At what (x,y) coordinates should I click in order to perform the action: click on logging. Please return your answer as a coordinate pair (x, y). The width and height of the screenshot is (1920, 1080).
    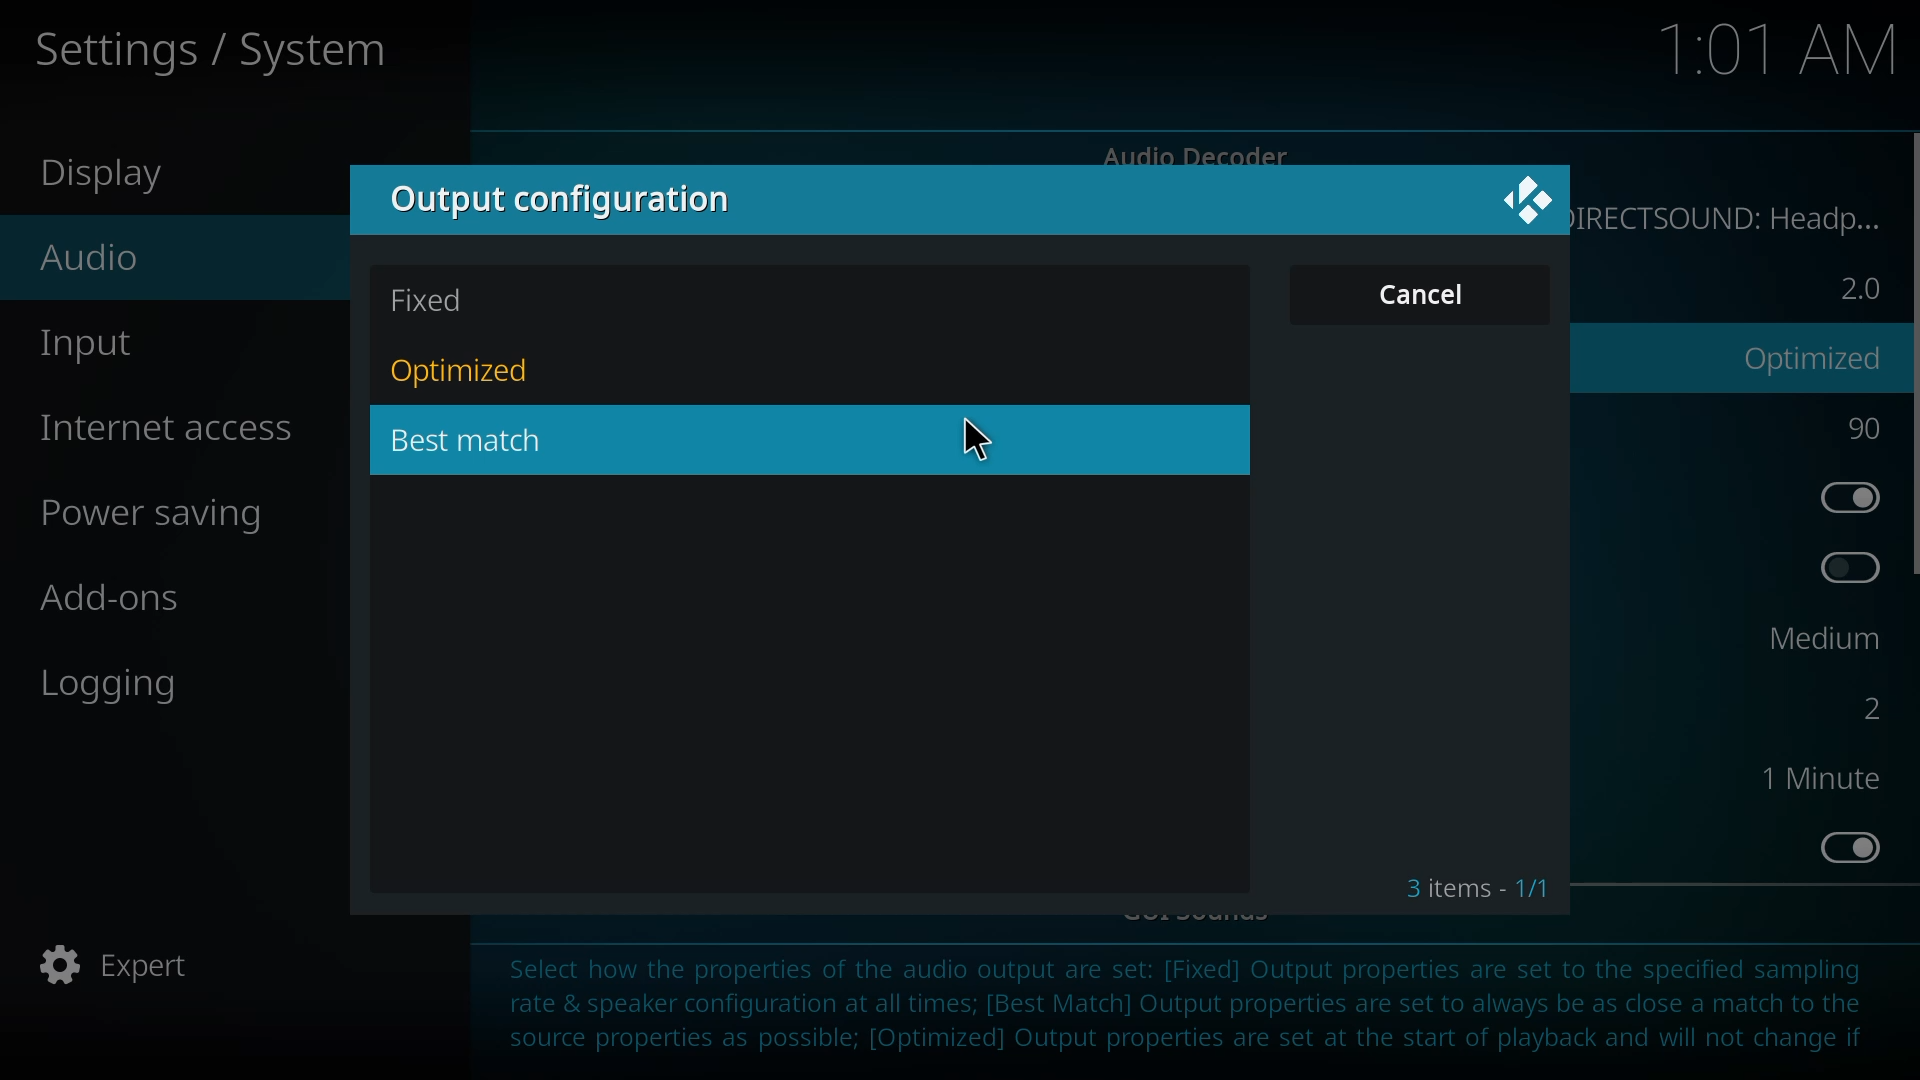
    Looking at the image, I should click on (105, 687).